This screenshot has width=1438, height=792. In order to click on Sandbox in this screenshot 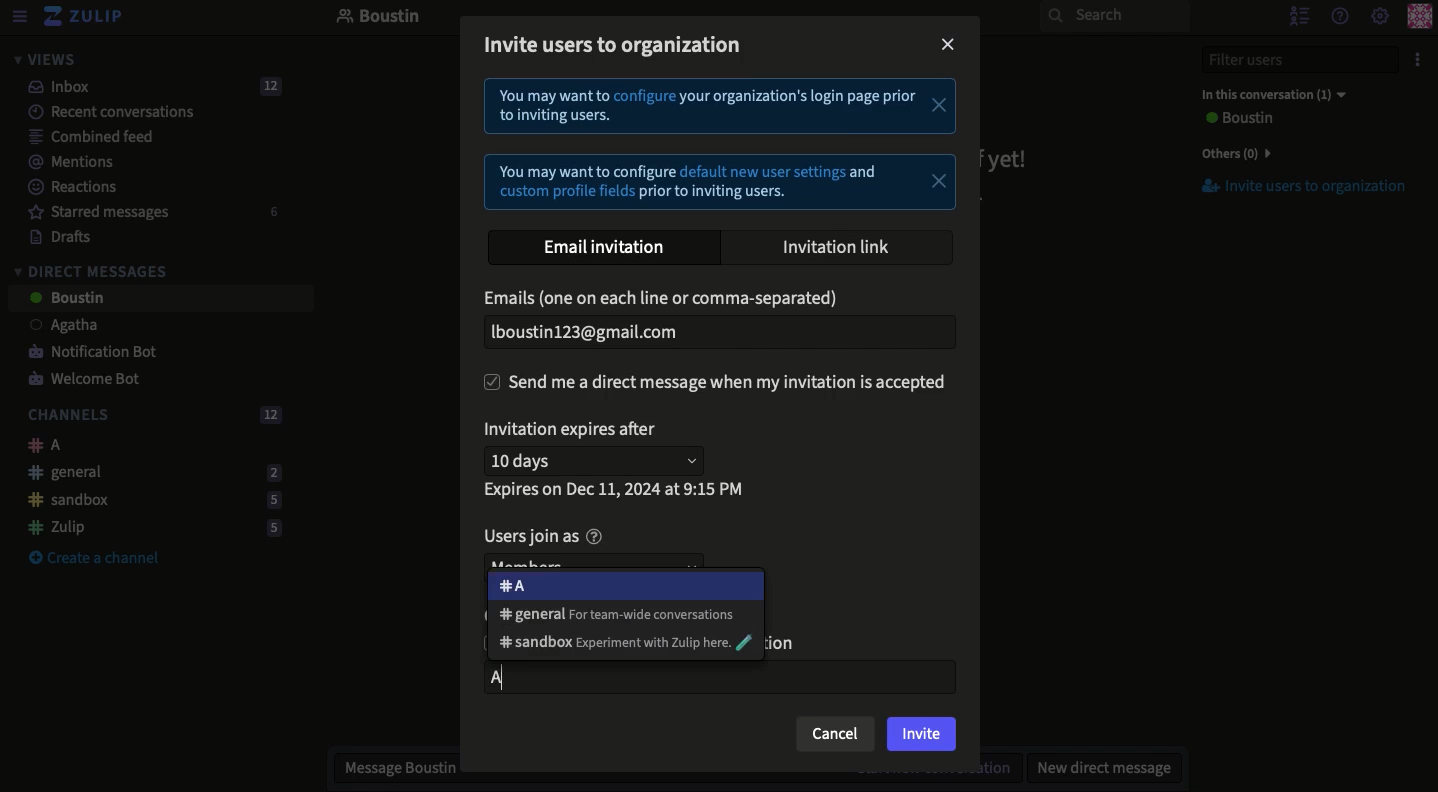, I will do `click(632, 644)`.